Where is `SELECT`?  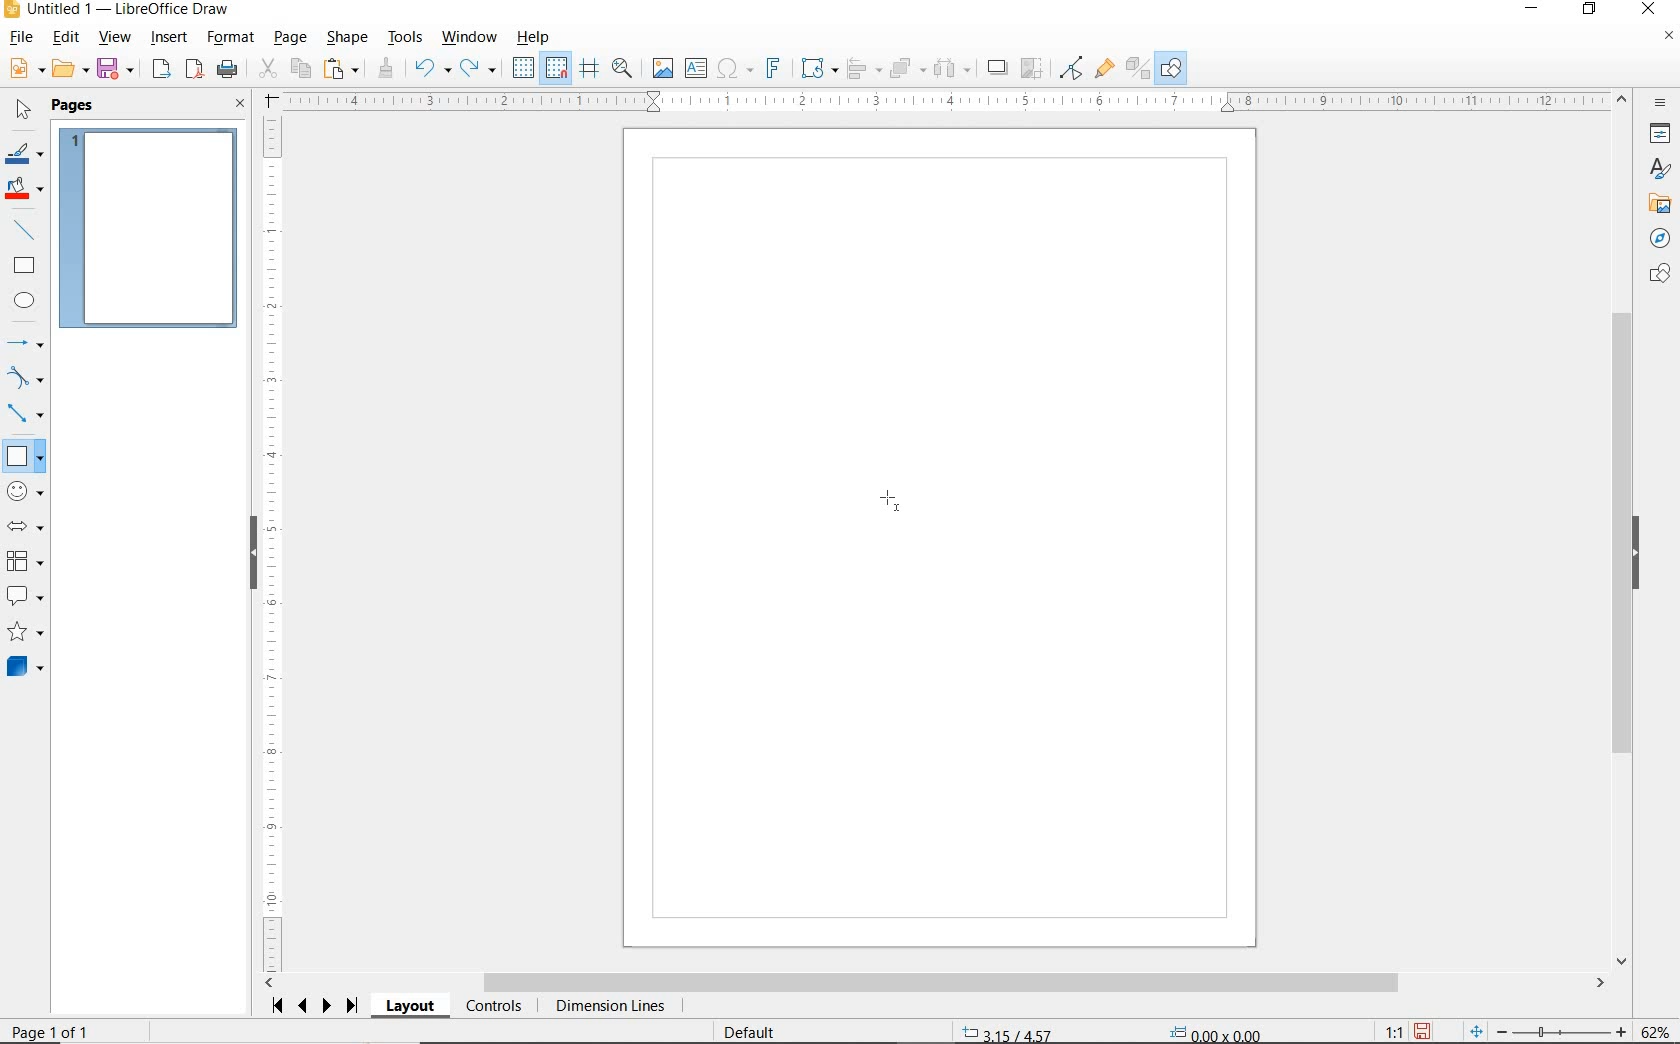 SELECT is located at coordinates (21, 113).